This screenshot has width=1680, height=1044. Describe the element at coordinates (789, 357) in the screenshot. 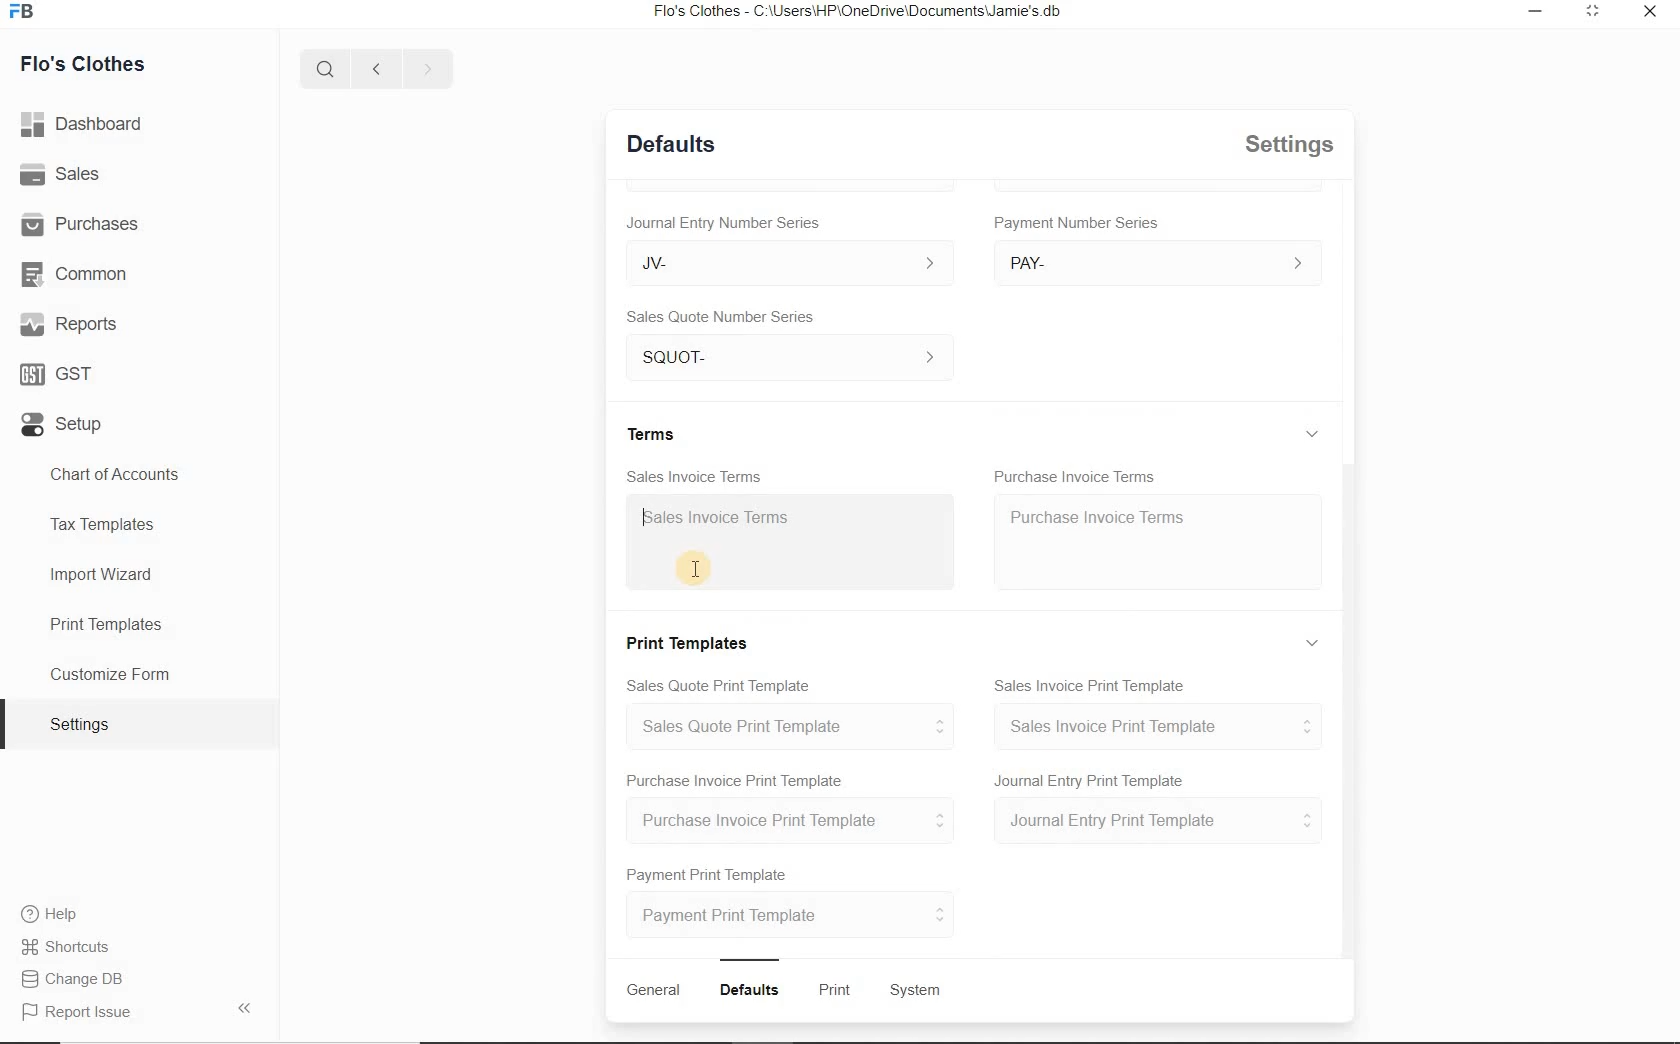

I see `SQUOT-` at that location.